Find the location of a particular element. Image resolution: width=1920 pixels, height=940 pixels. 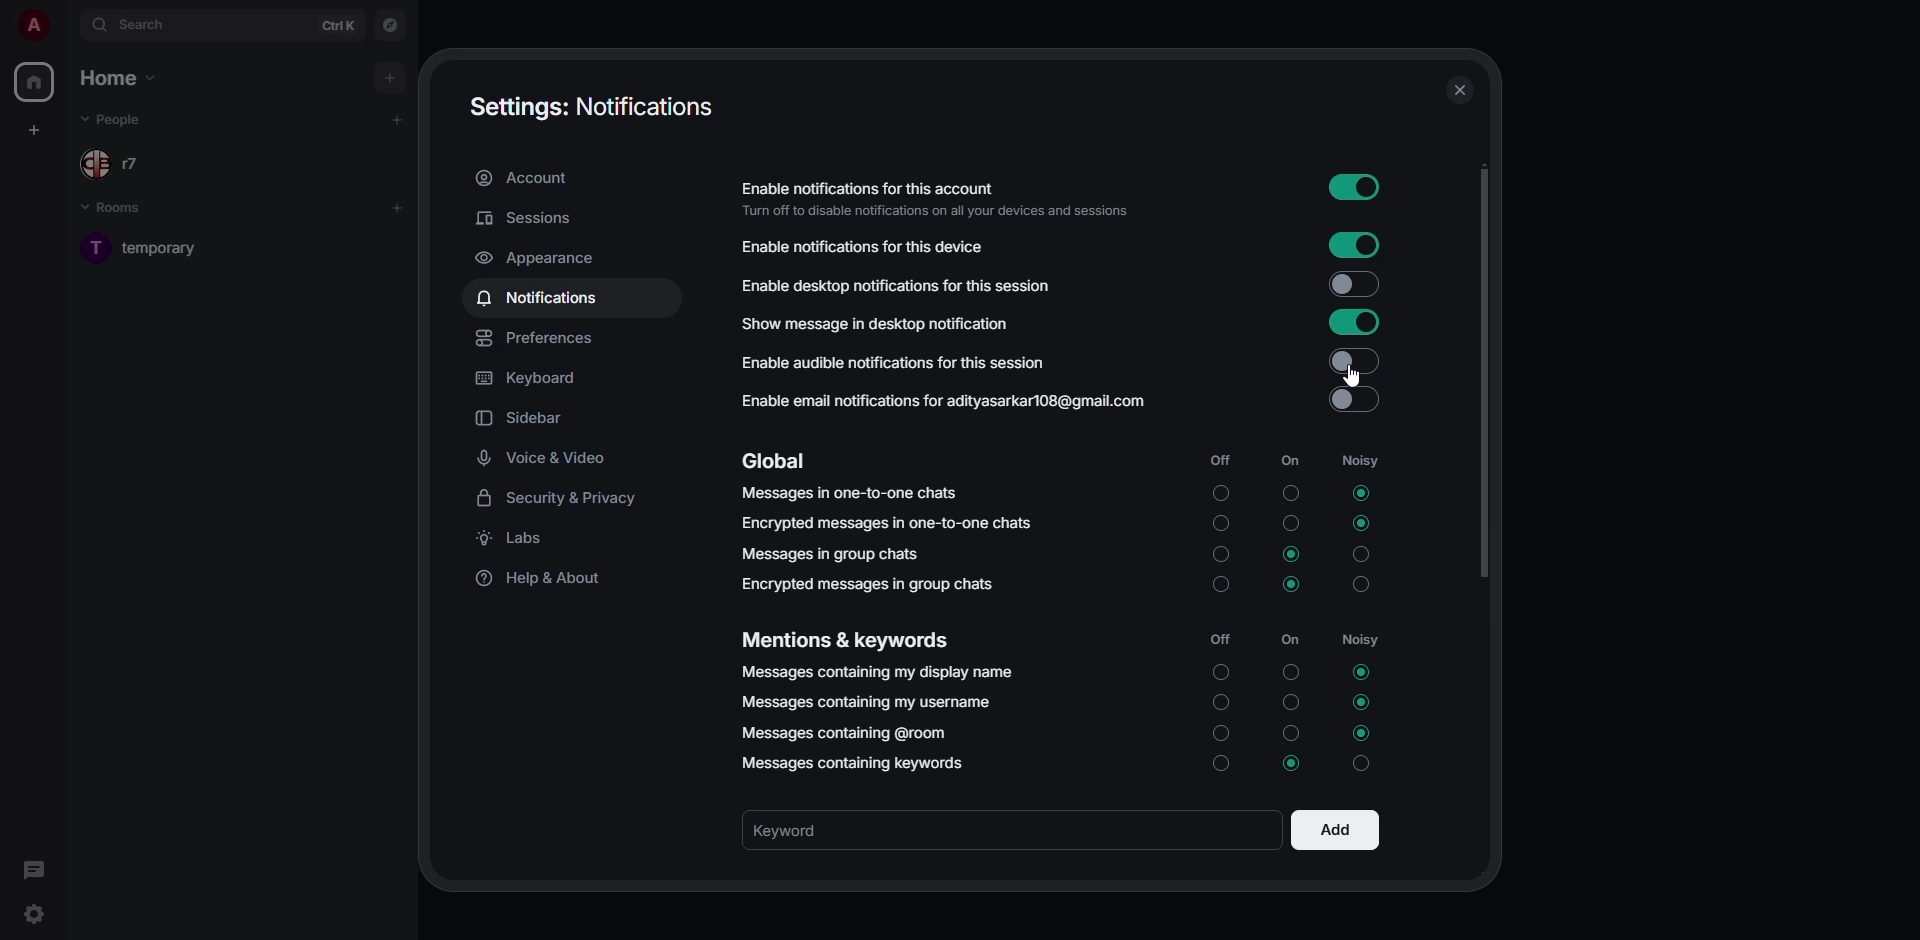

sessions is located at coordinates (528, 218).